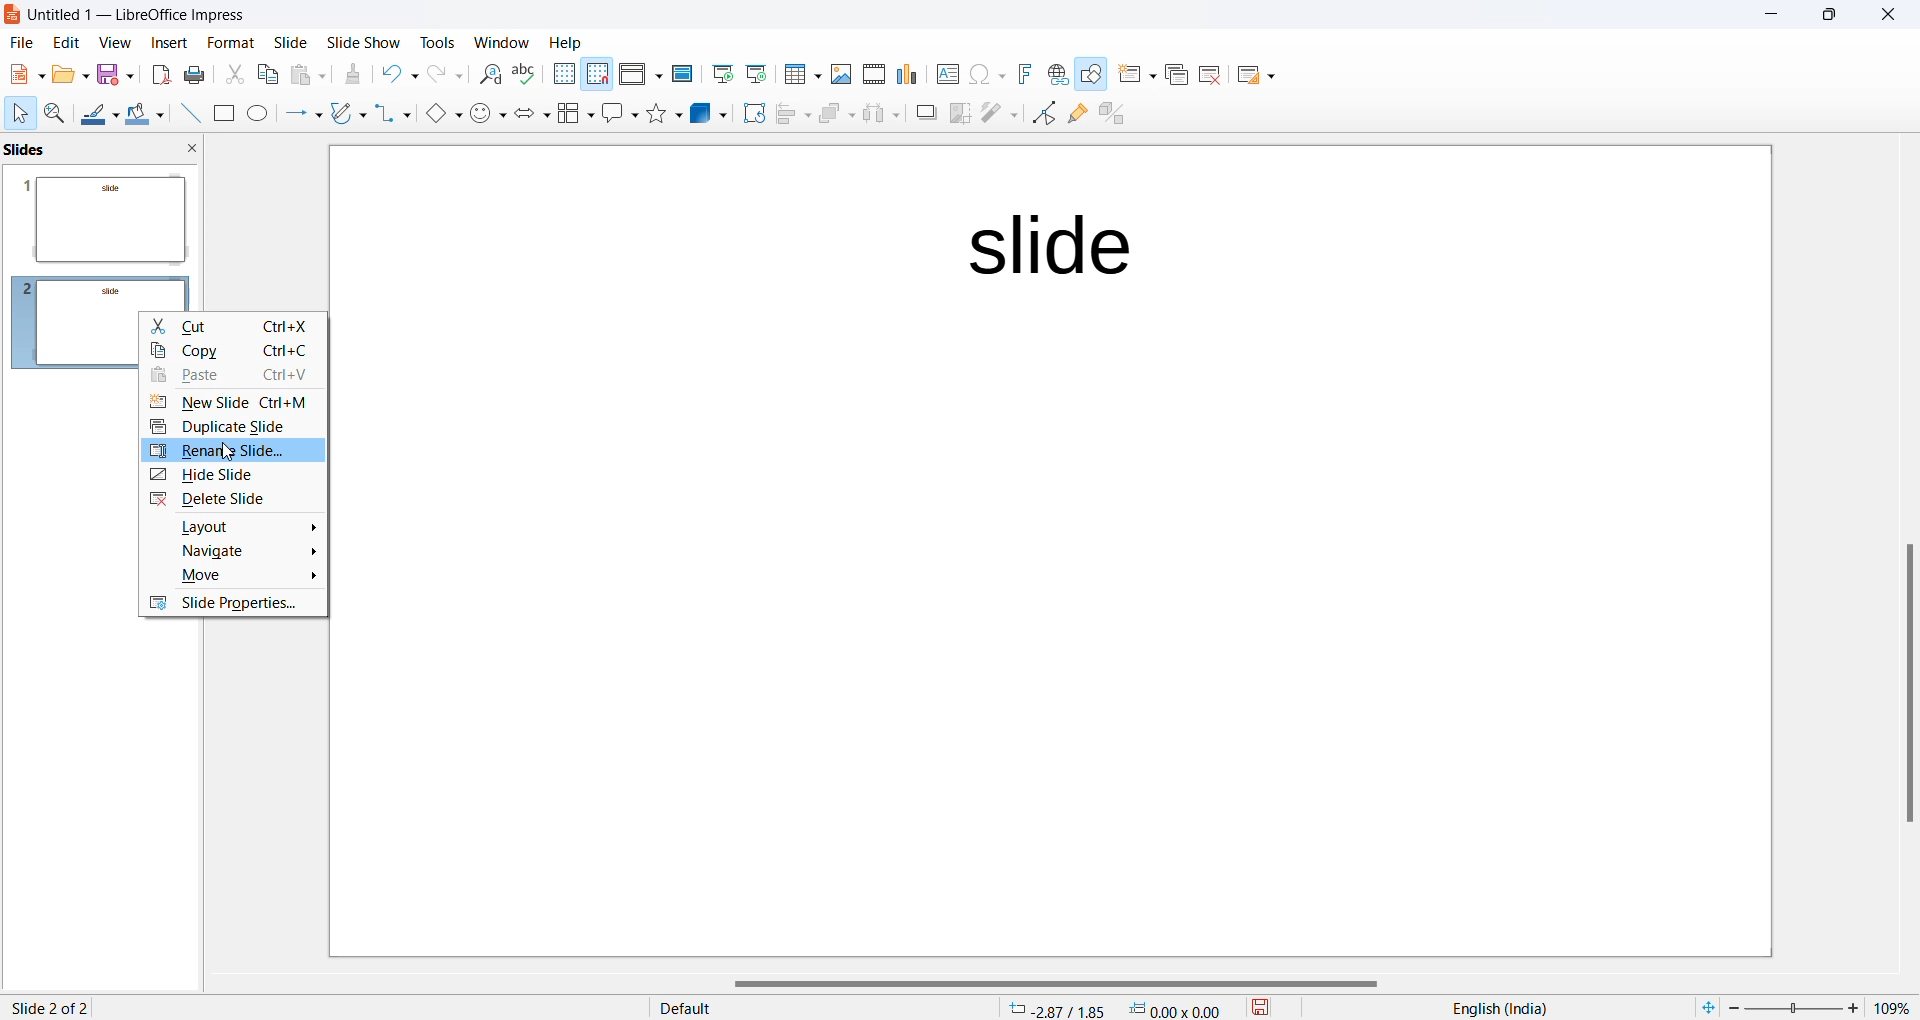  What do you see at coordinates (1133, 76) in the screenshot?
I see `New slide` at bounding box center [1133, 76].